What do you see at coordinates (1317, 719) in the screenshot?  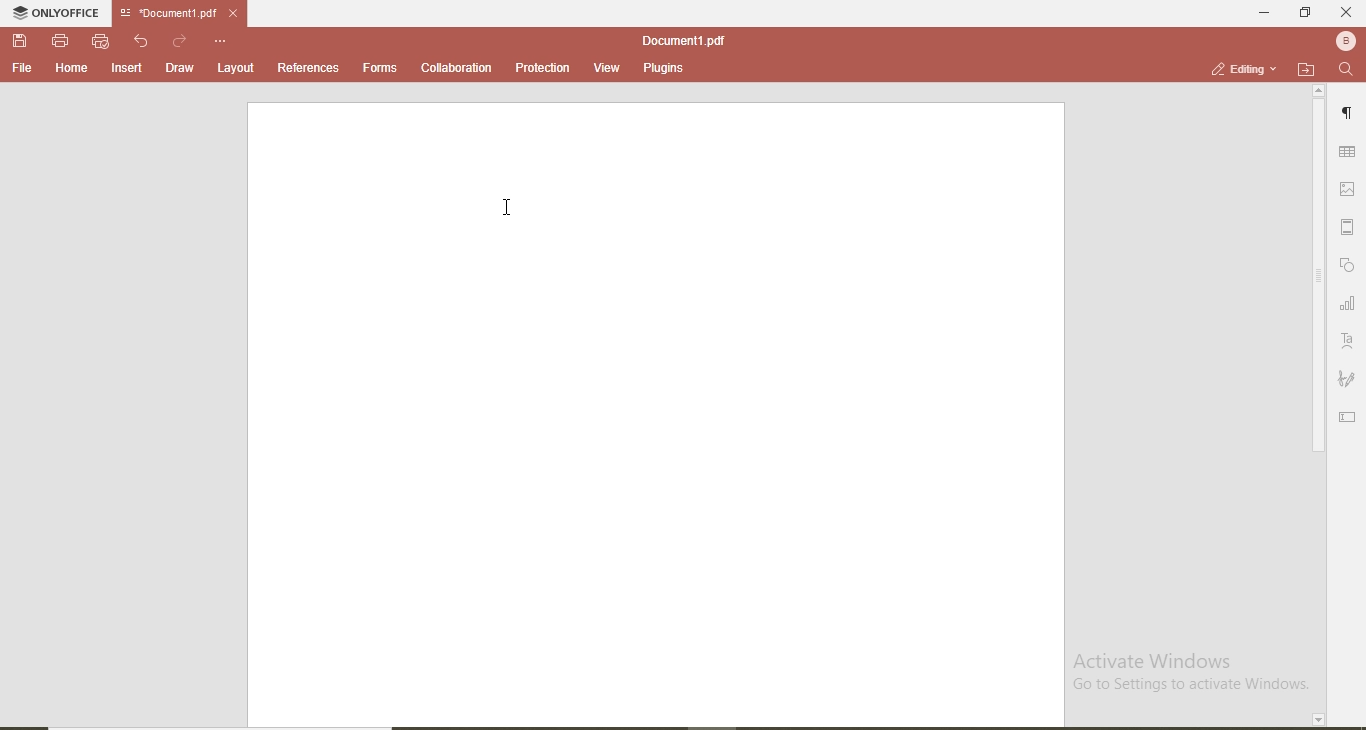 I see `page down` at bounding box center [1317, 719].